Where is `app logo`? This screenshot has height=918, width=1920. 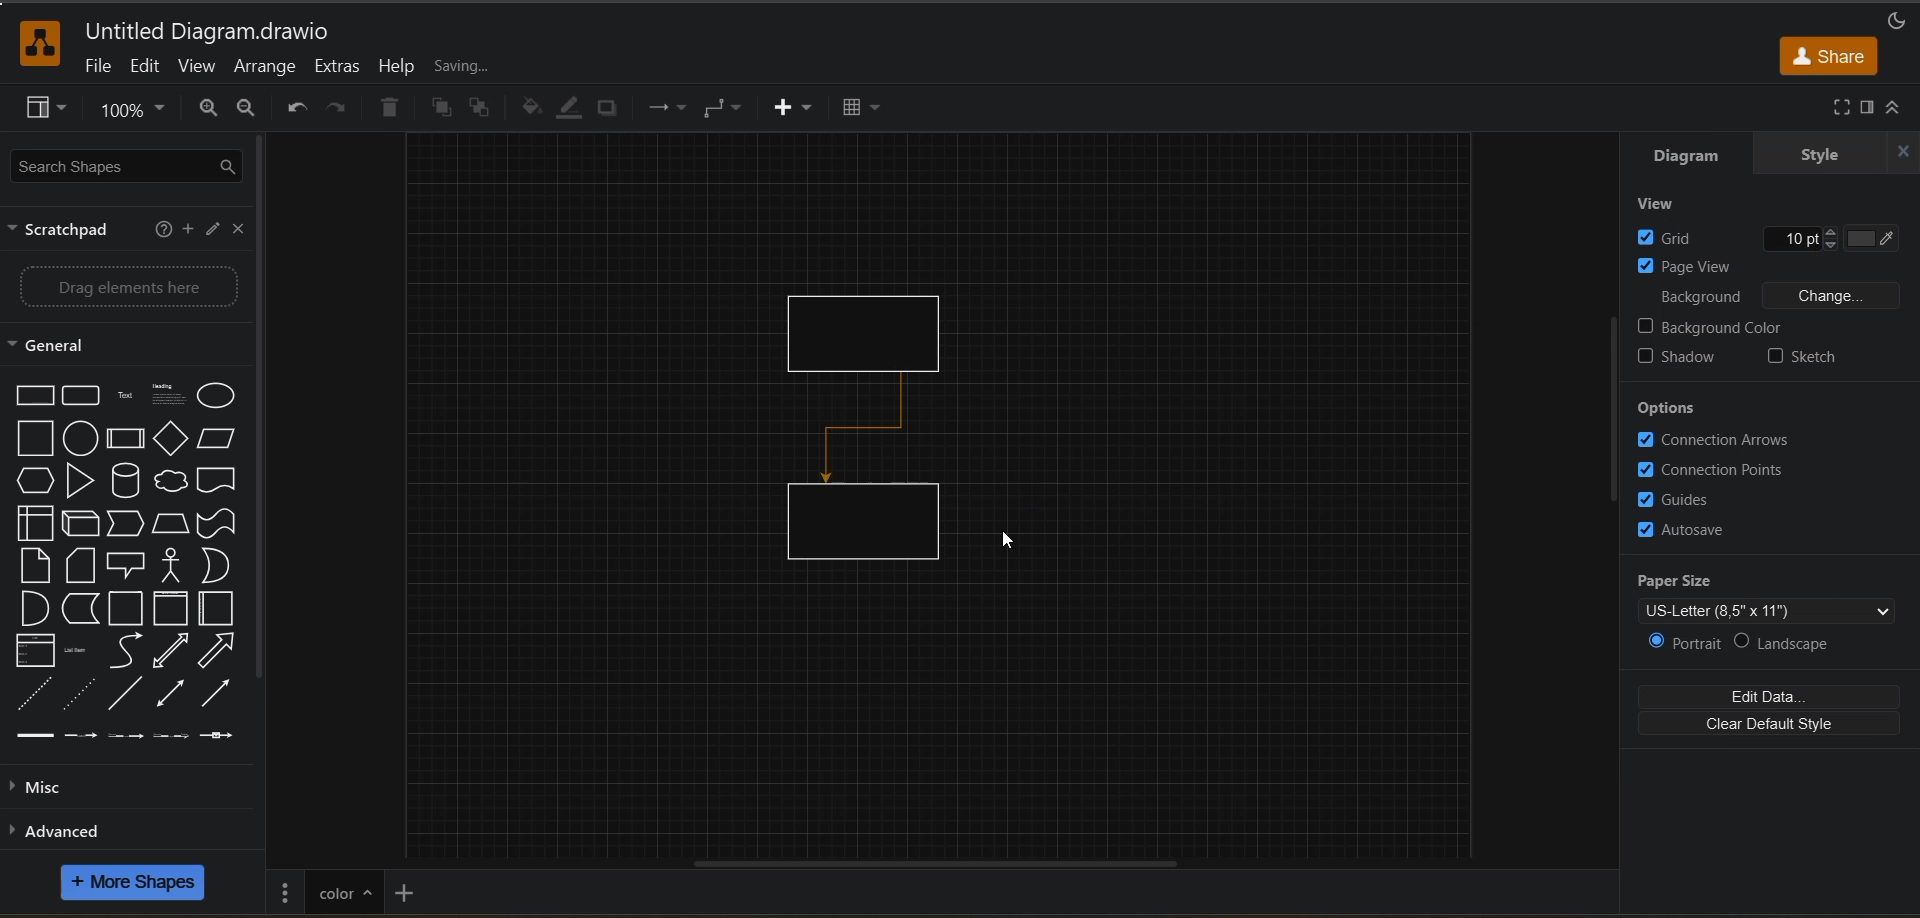
app logo is located at coordinates (30, 41).